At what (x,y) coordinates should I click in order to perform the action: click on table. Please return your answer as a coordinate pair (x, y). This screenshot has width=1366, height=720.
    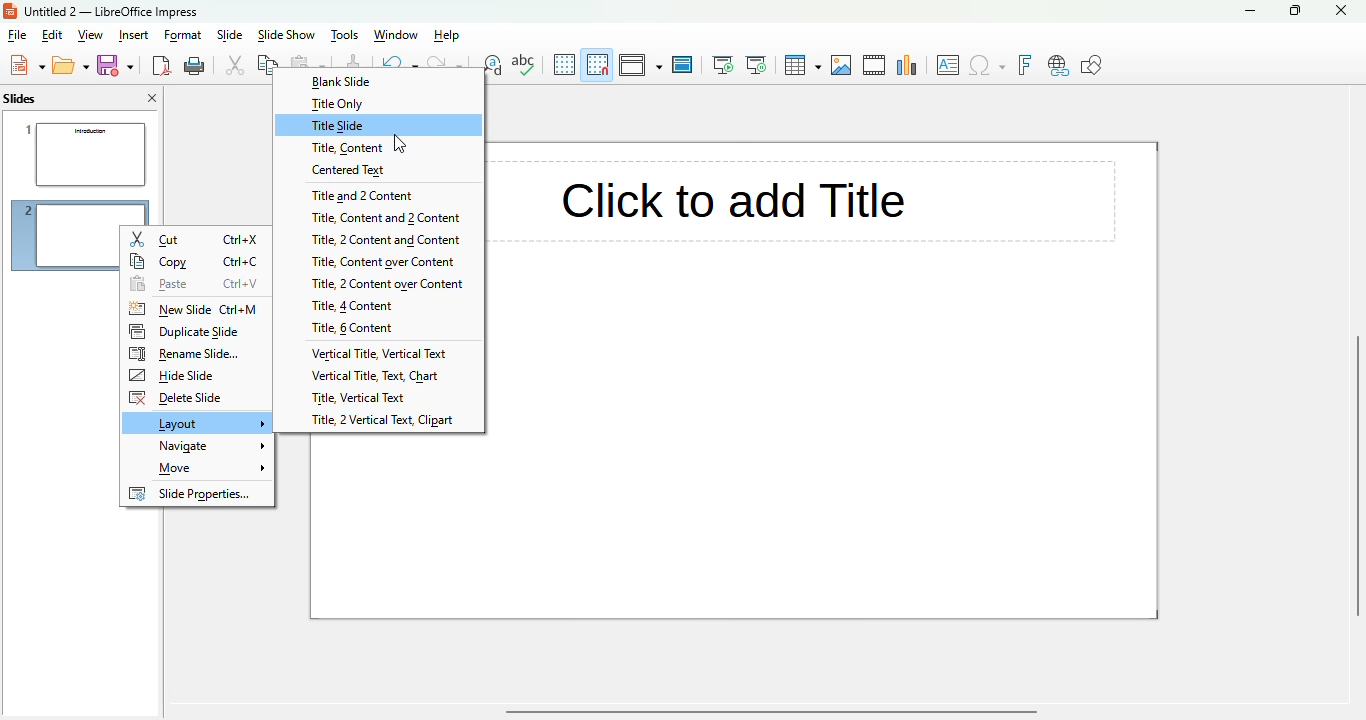
    Looking at the image, I should click on (802, 65).